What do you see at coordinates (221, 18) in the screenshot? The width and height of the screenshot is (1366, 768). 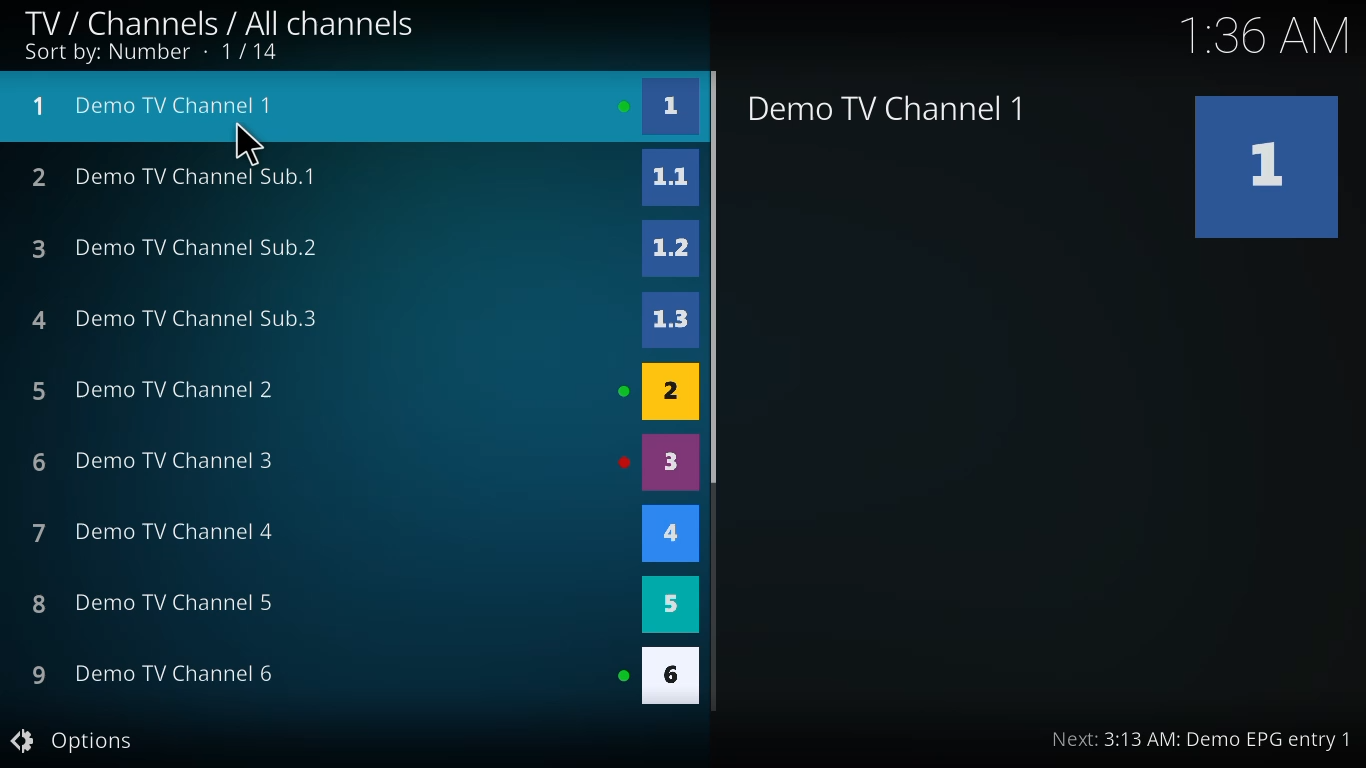 I see `tv channels` at bounding box center [221, 18].